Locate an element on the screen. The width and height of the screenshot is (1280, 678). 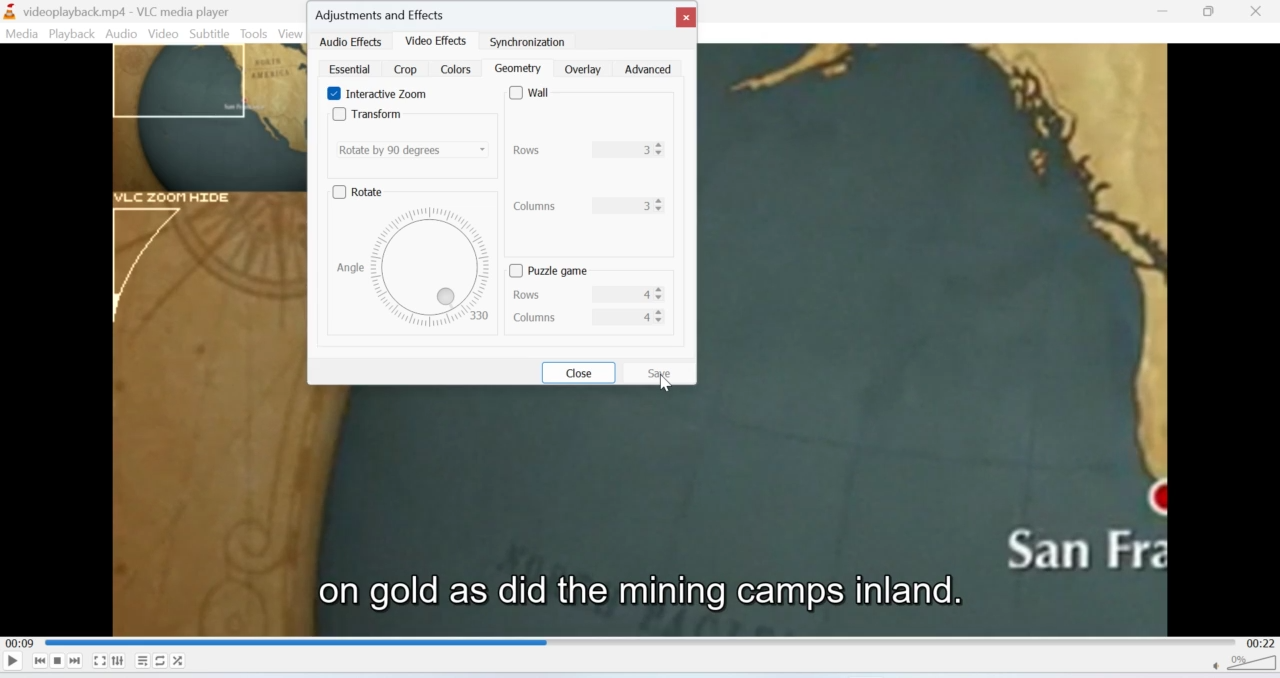
View is located at coordinates (291, 34).